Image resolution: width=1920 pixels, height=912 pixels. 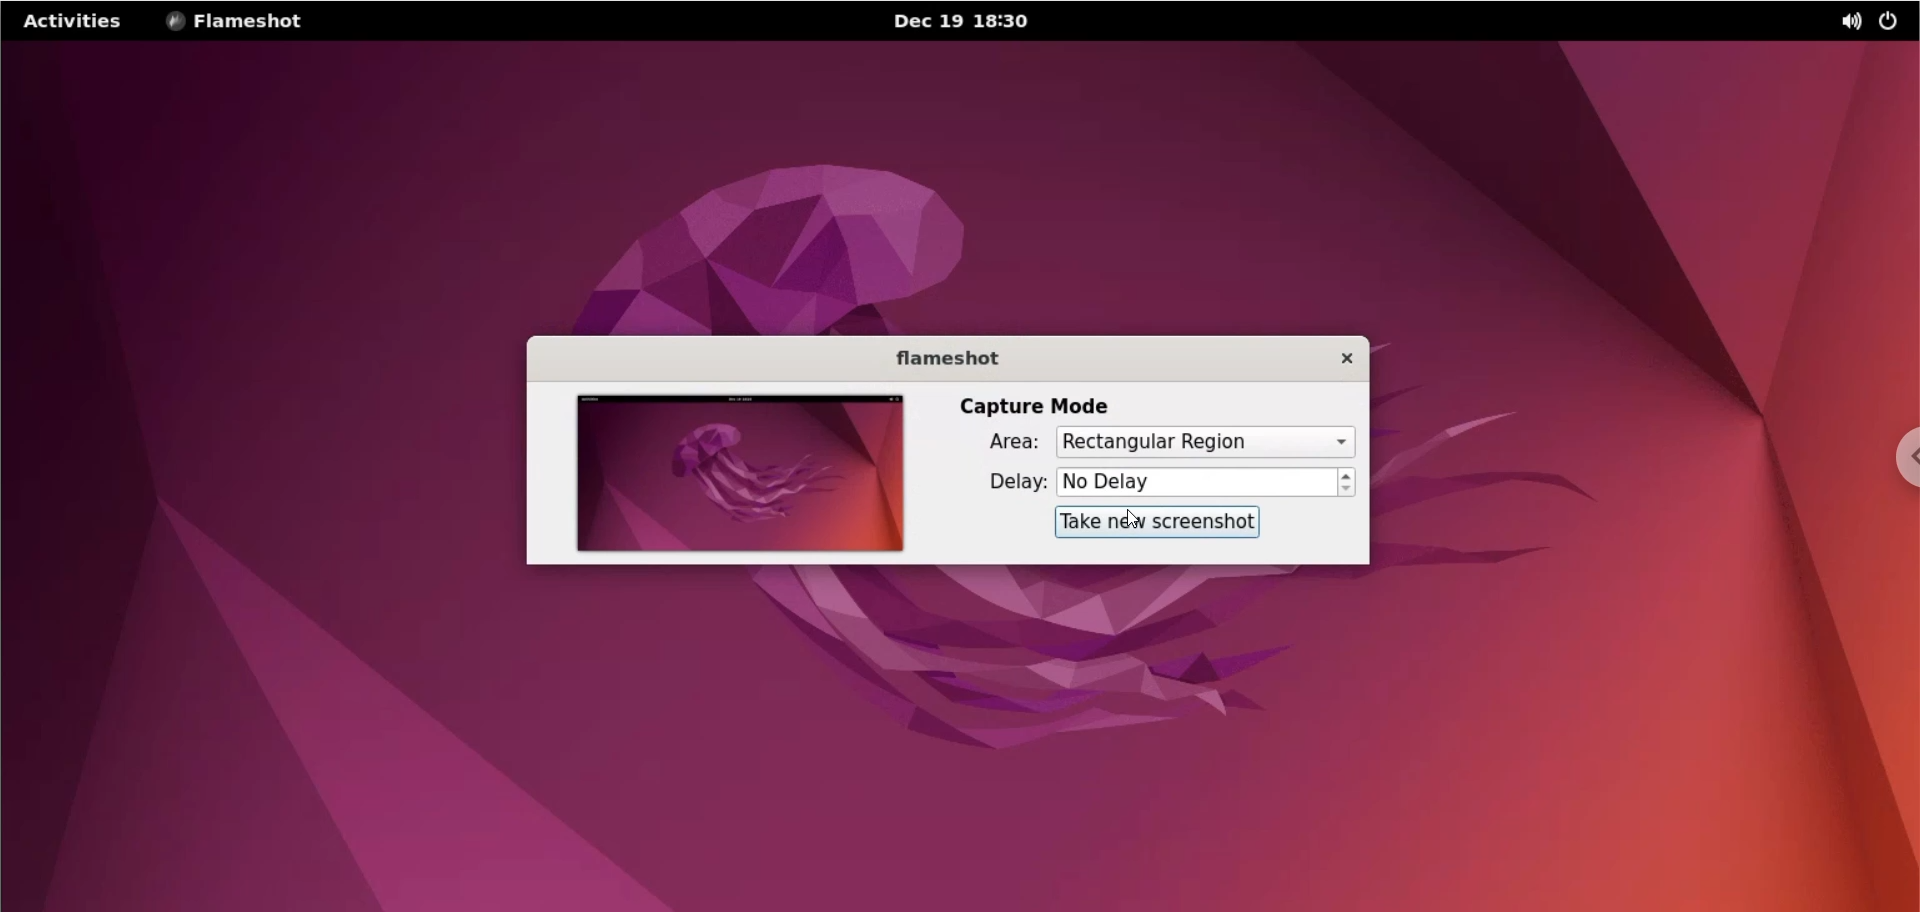 What do you see at coordinates (1029, 407) in the screenshot?
I see `capture mode` at bounding box center [1029, 407].